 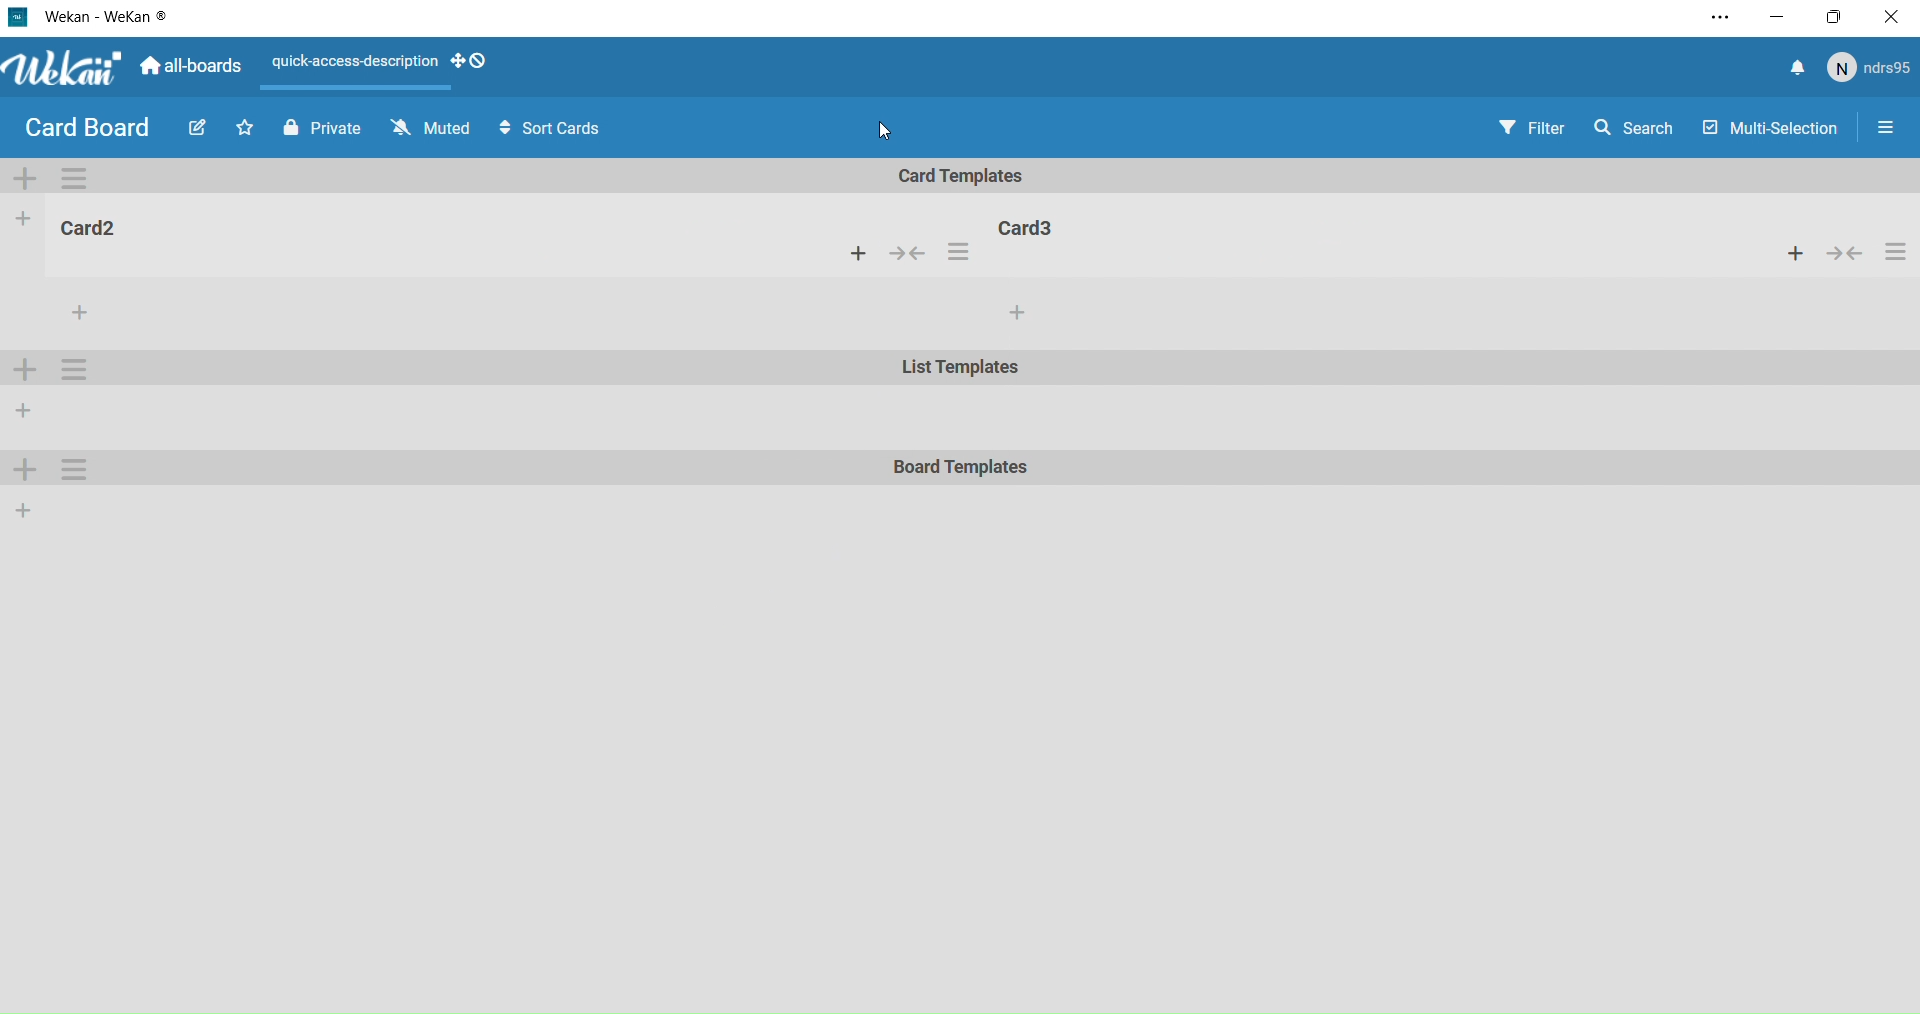 What do you see at coordinates (1717, 21) in the screenshot?
I see `Settings and more` at bounding box center [1717, 21].